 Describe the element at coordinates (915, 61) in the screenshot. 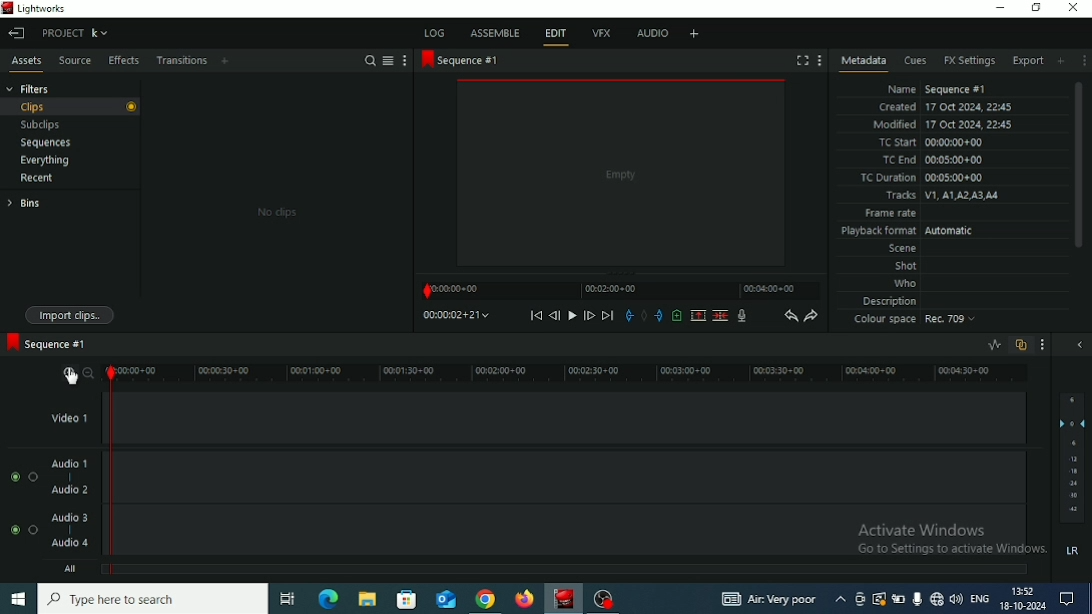

I see `Cues` at that location.